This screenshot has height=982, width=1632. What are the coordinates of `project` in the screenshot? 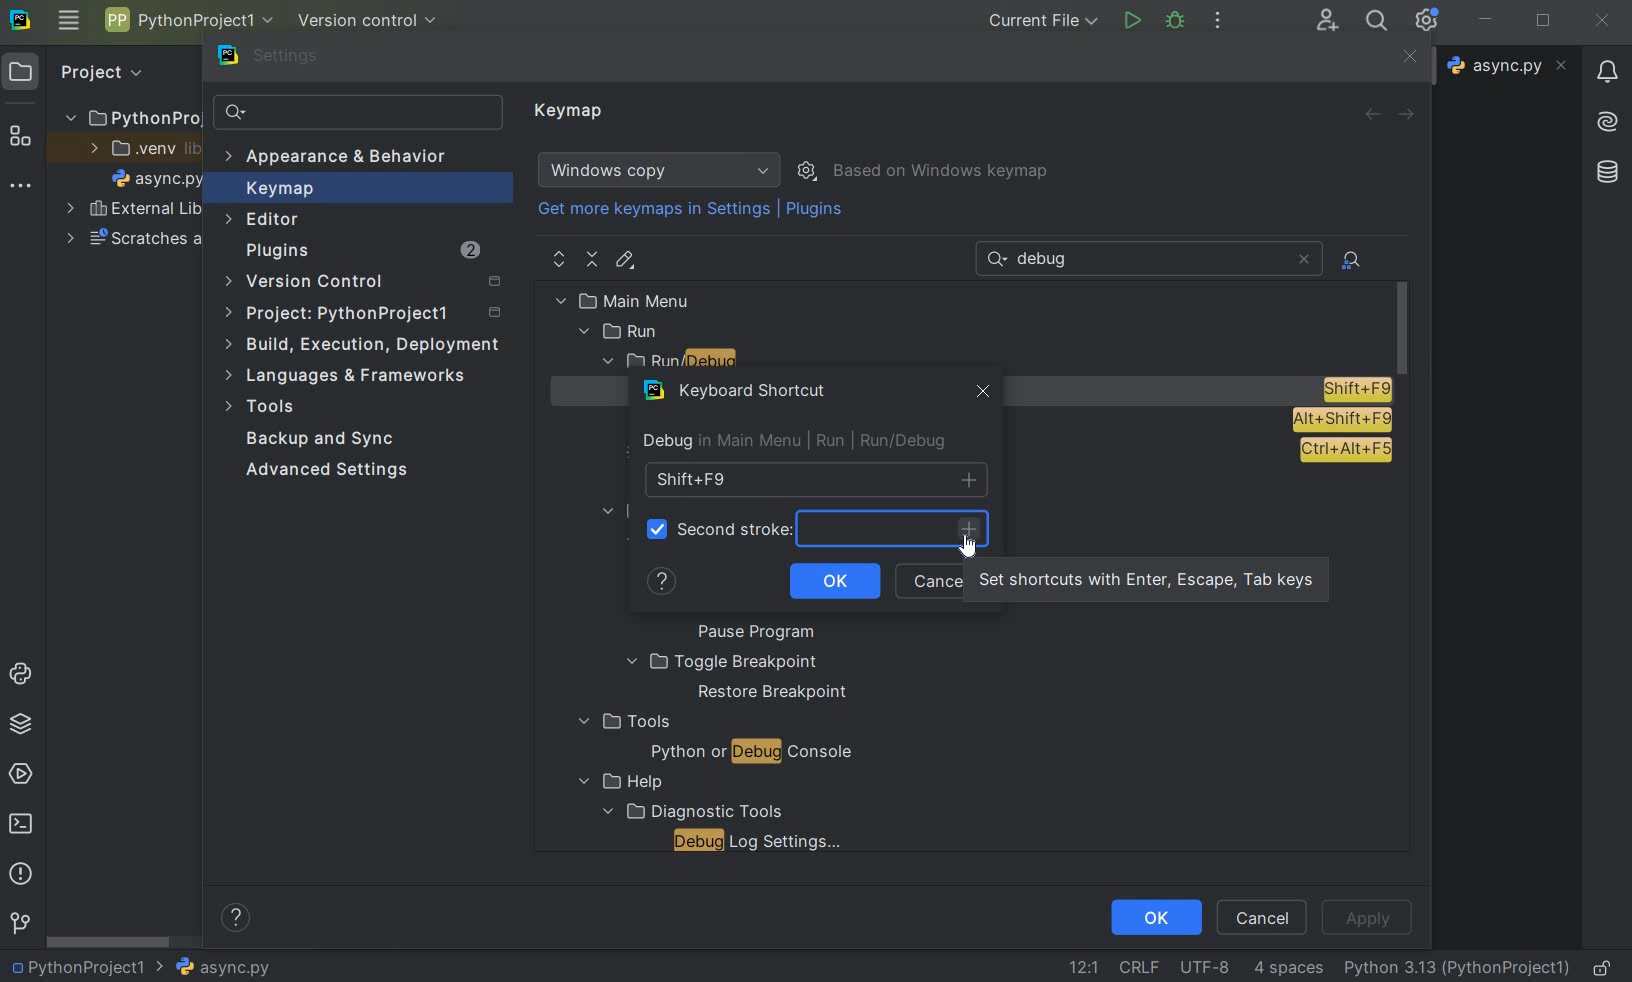 It's located at (366, 316).